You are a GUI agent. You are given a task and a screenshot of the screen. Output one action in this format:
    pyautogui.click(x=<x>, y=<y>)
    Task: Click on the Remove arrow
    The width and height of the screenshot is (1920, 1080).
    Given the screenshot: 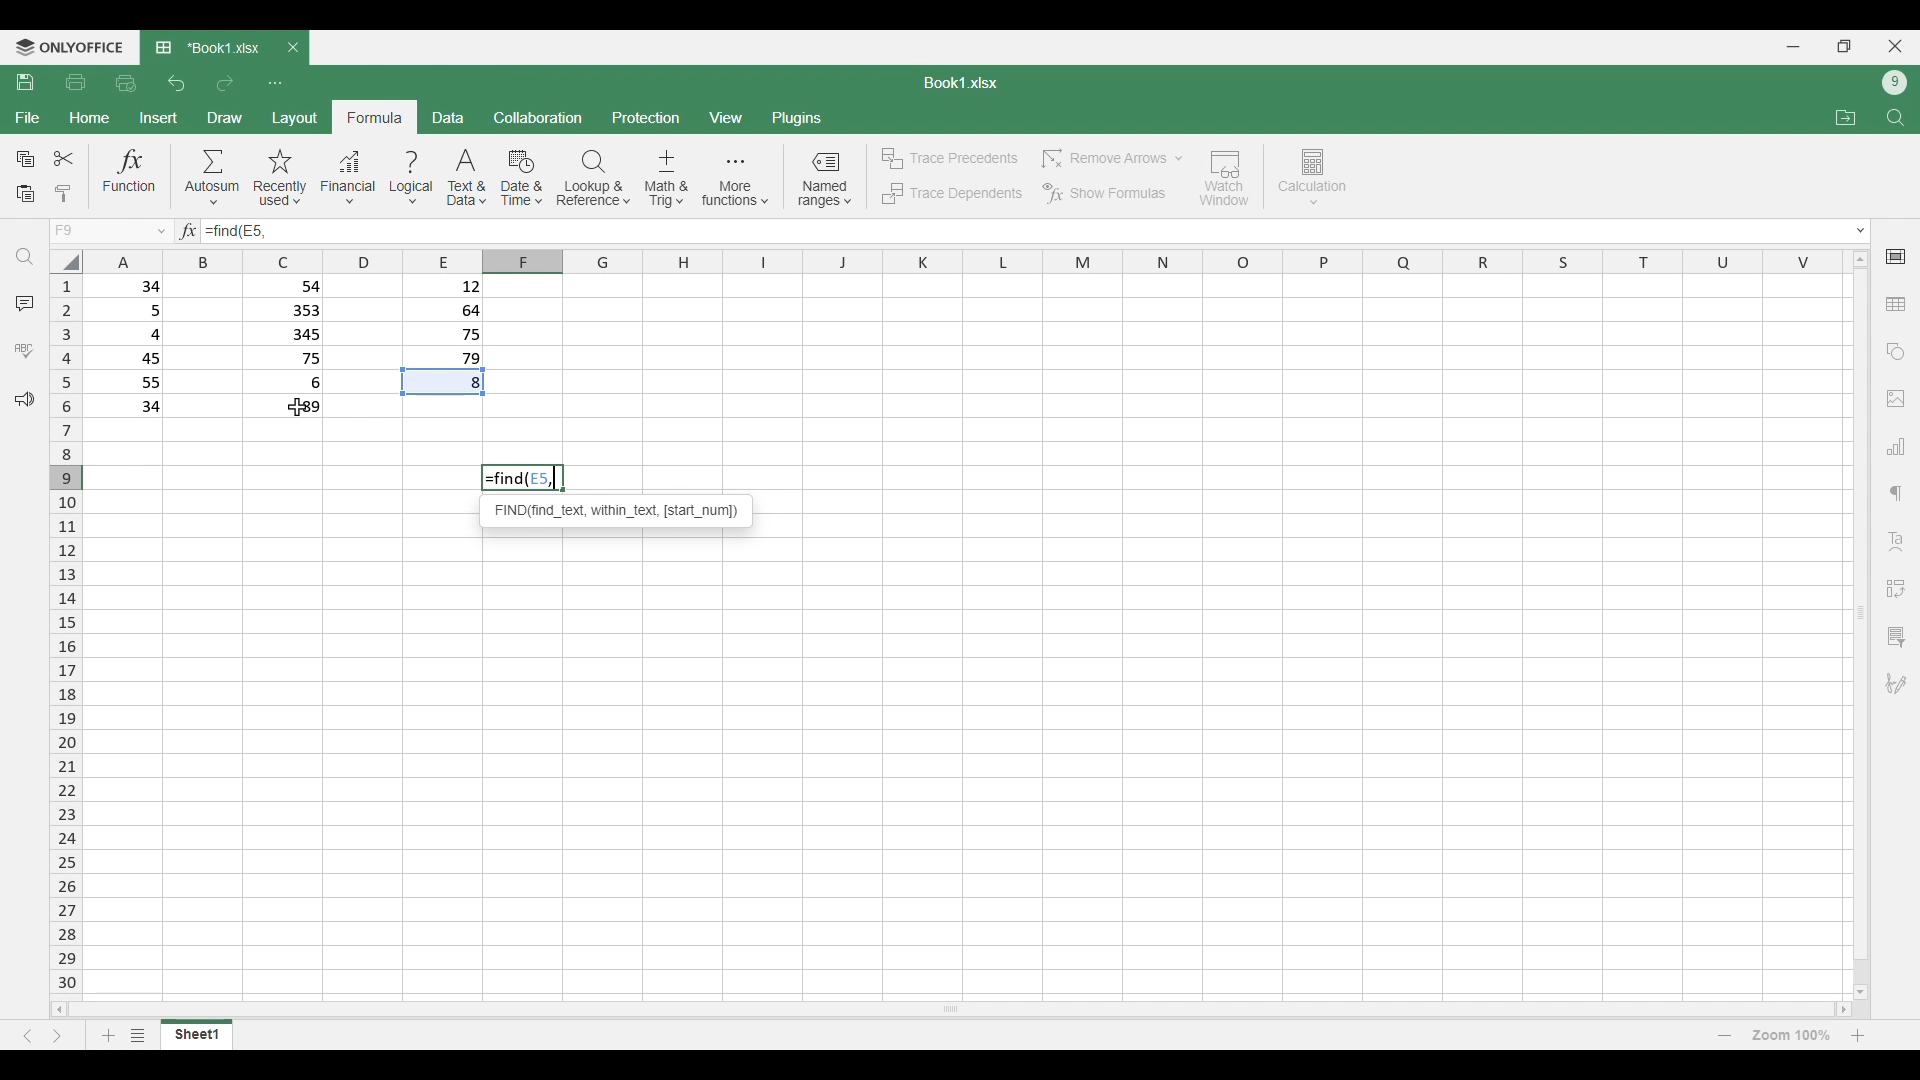 What is the action you would take?
    pyautogui.click(x=1110, y=159)
    